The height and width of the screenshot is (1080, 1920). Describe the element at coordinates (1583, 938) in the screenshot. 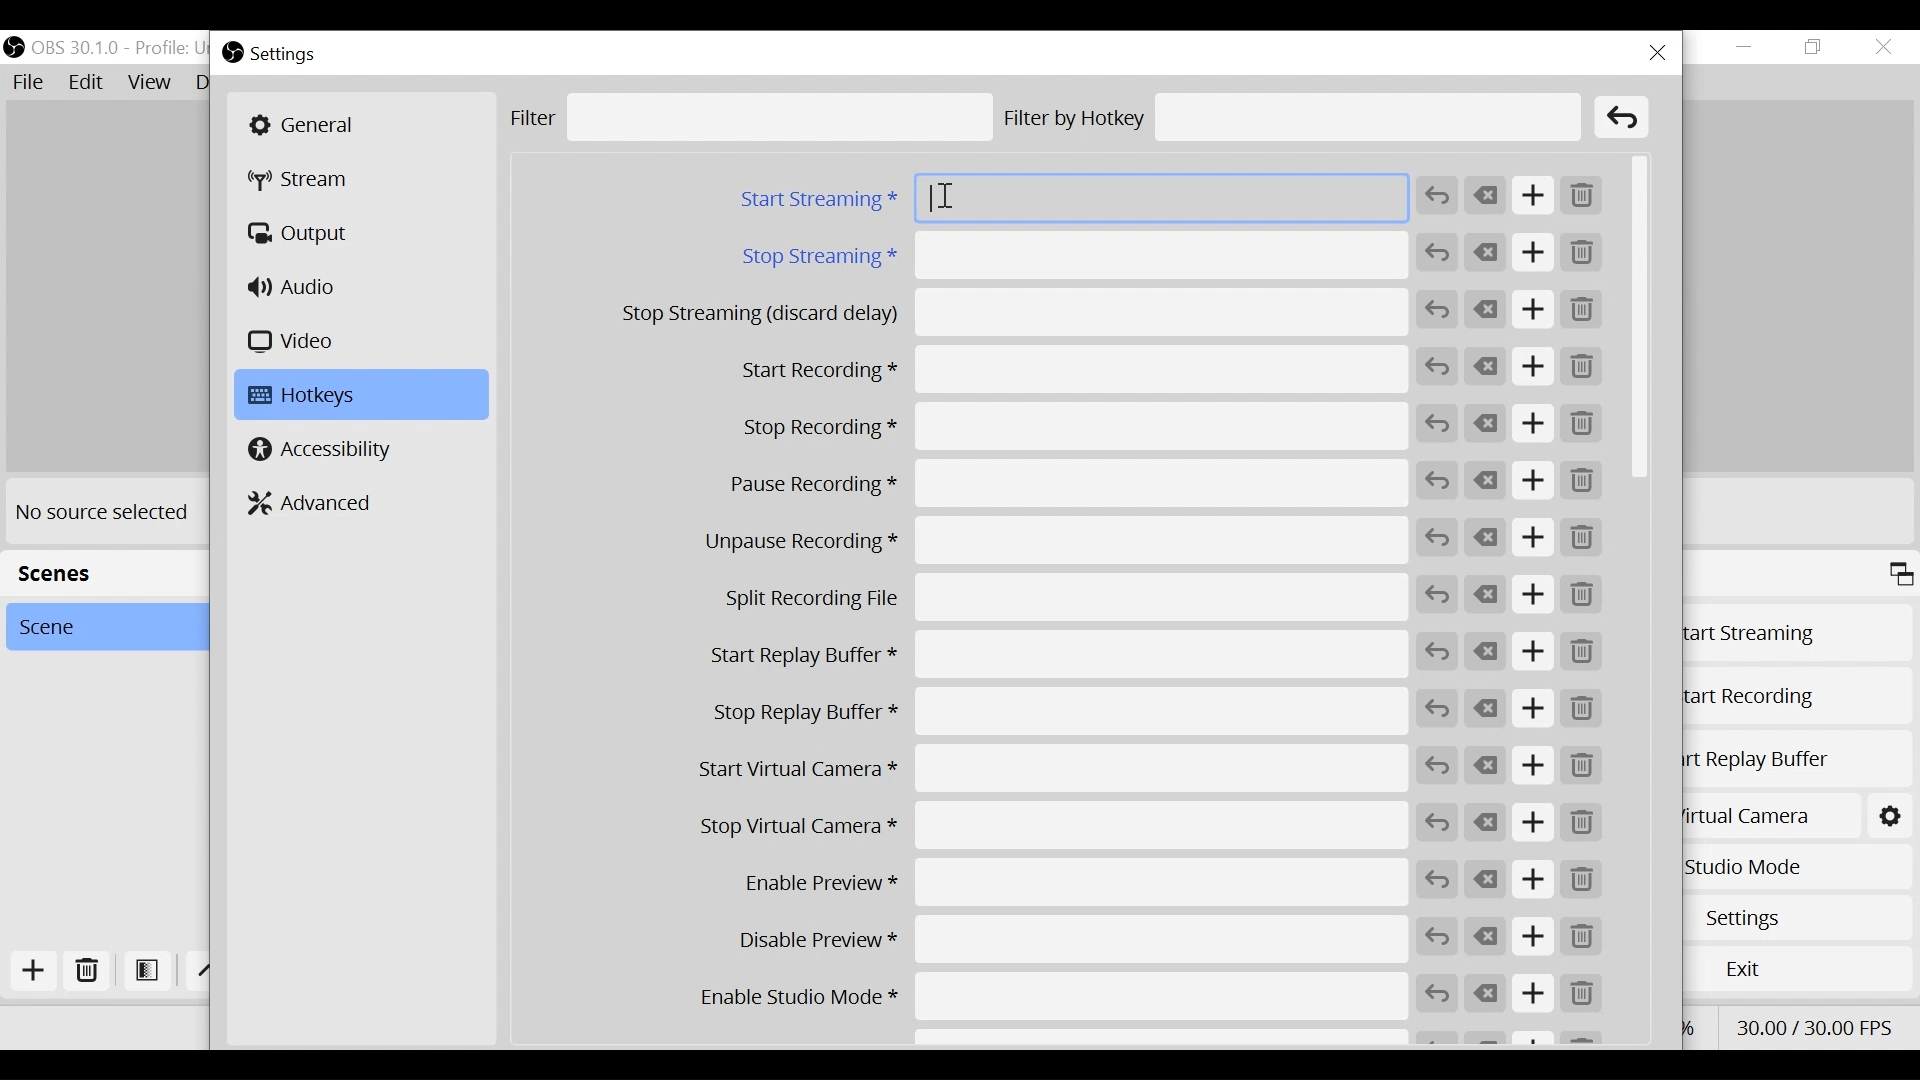

I see `Remove` at that location.